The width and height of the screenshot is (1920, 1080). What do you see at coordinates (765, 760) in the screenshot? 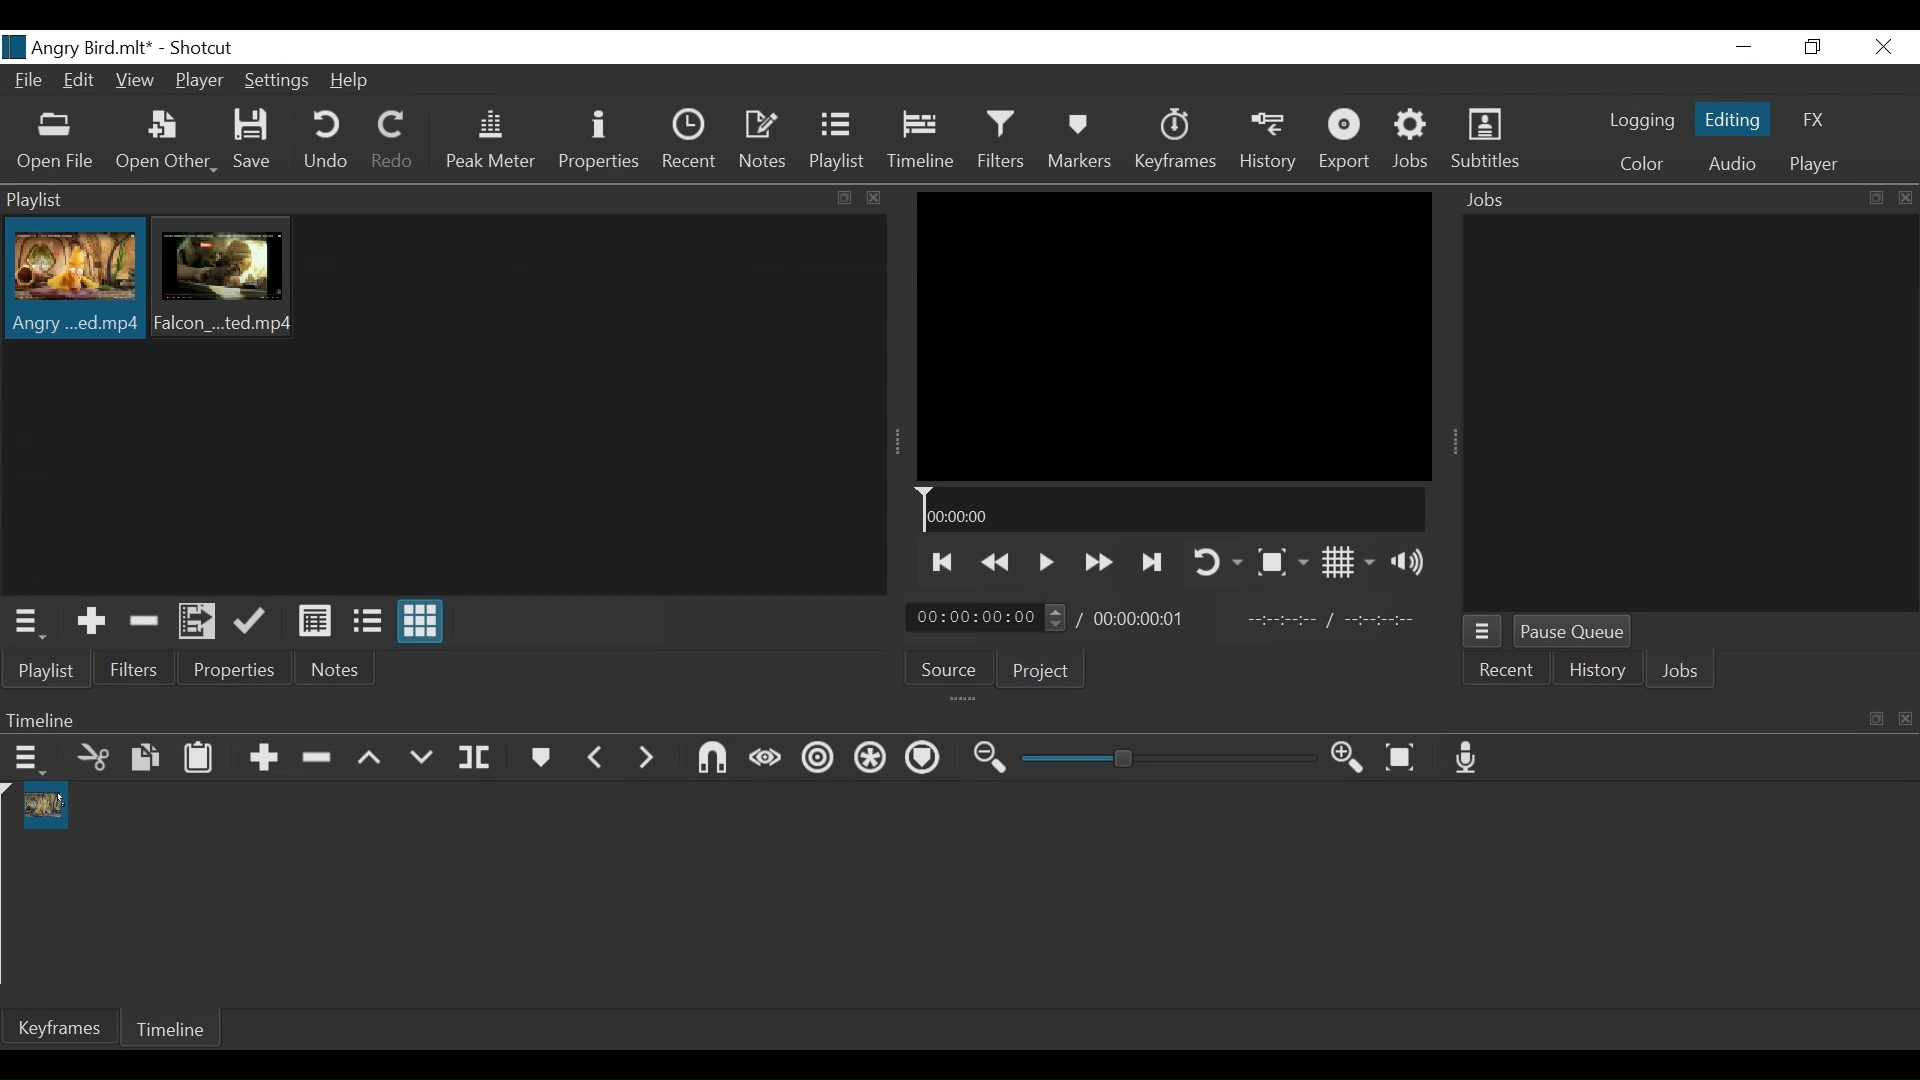
I see `Scrub while dragging` at bounding box center [765, 760].